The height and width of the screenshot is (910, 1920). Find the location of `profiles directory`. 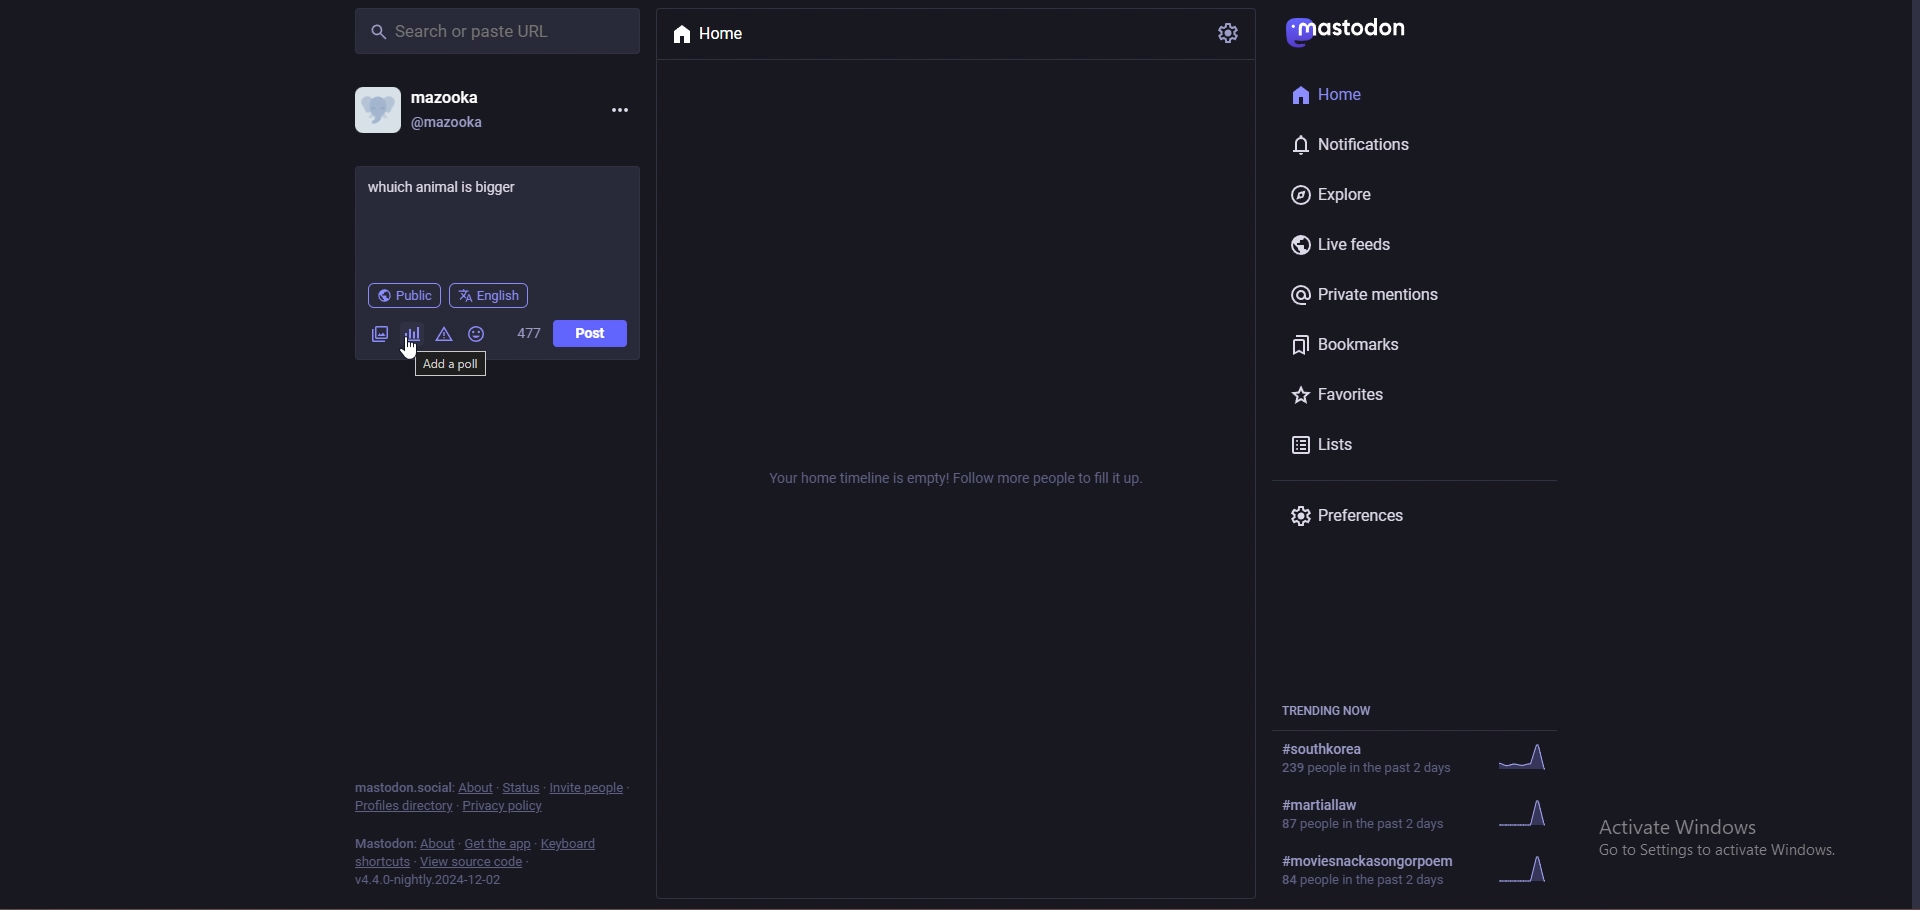

profiles directory is located at coordinates (403, 807).